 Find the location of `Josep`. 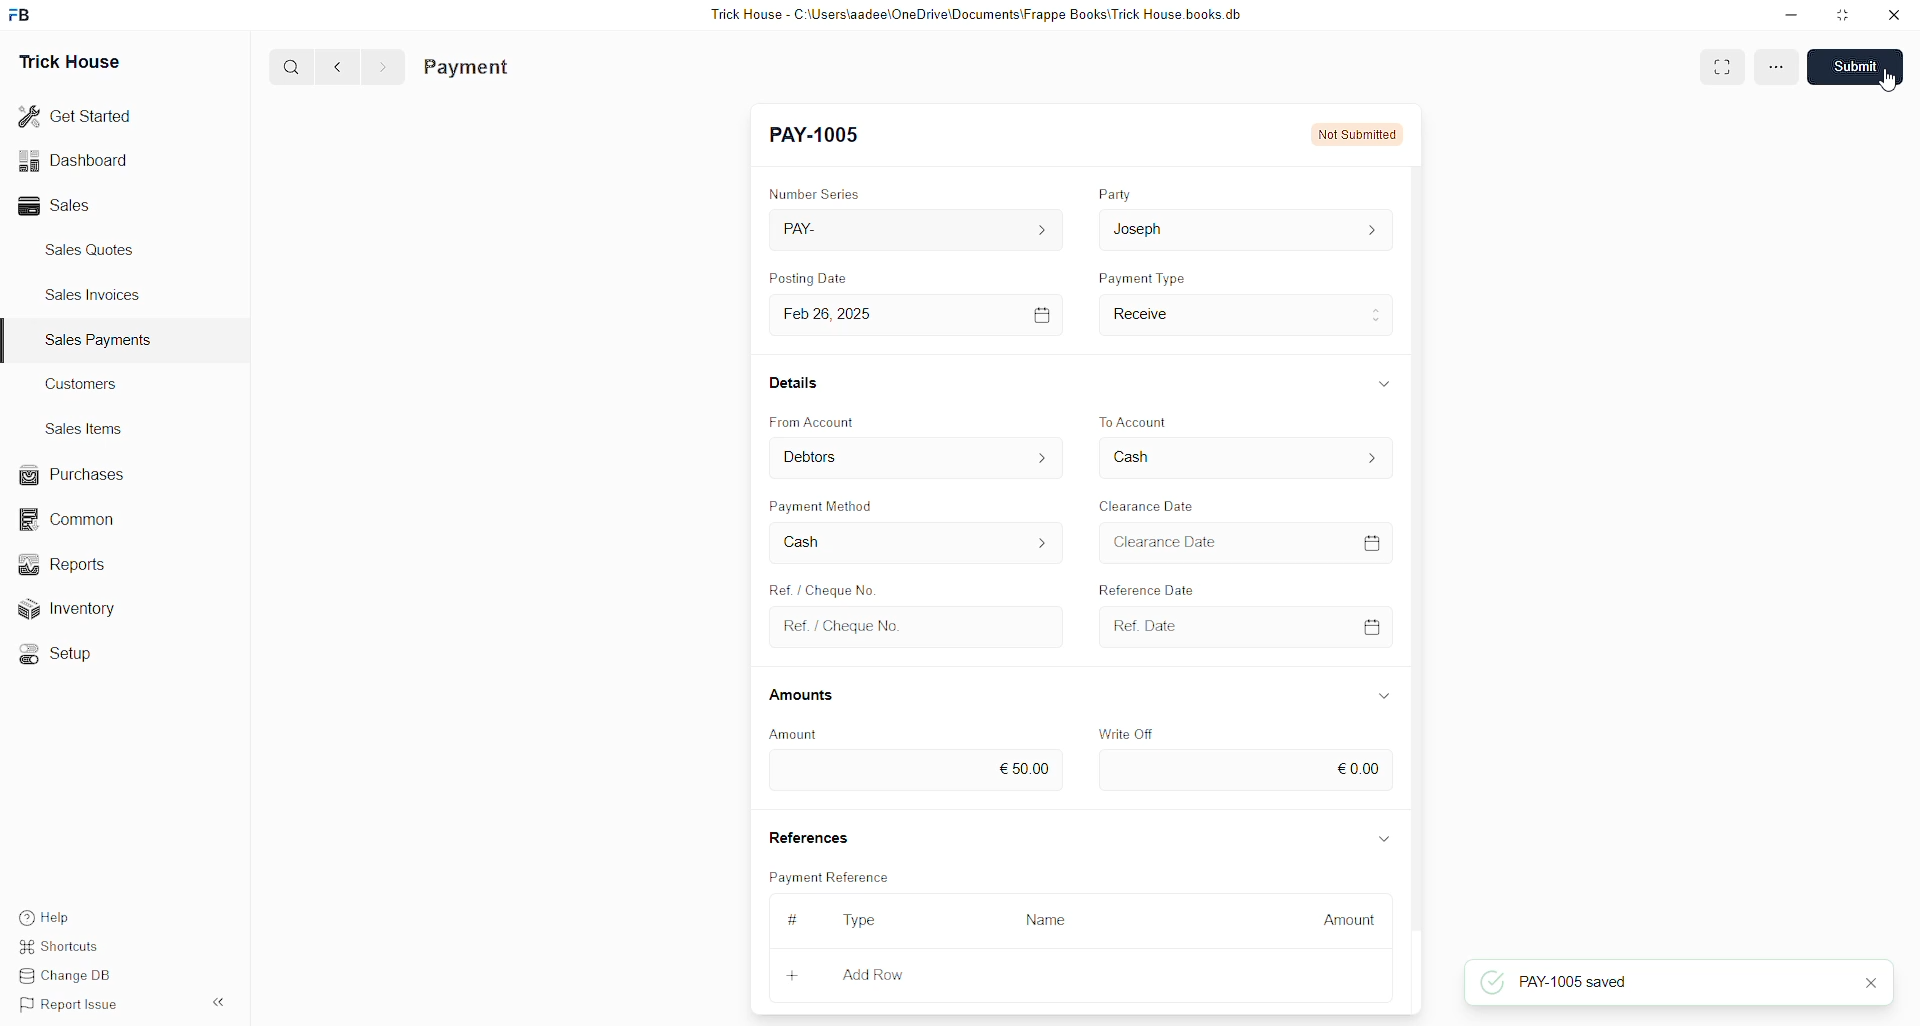

Josep is located at coordinates (1245, 229).